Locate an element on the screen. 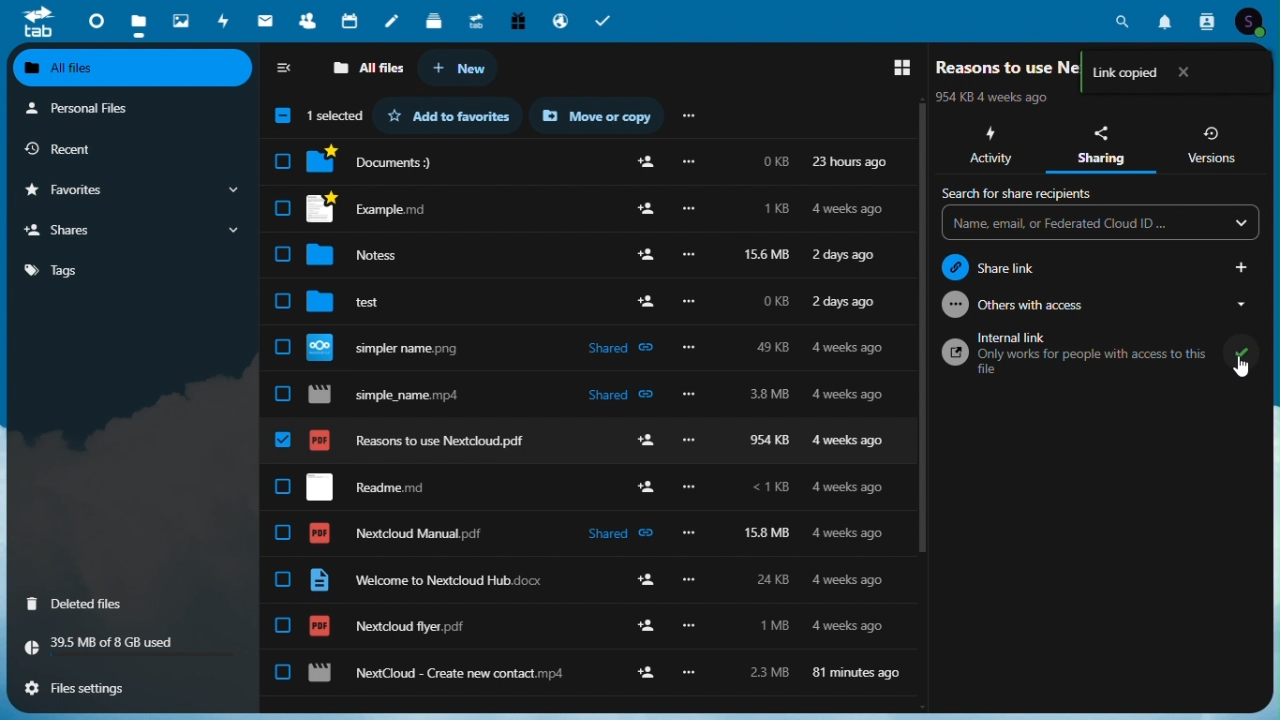 This screenshot has width=1280, height=720. task is located at coordinates (606, 21).